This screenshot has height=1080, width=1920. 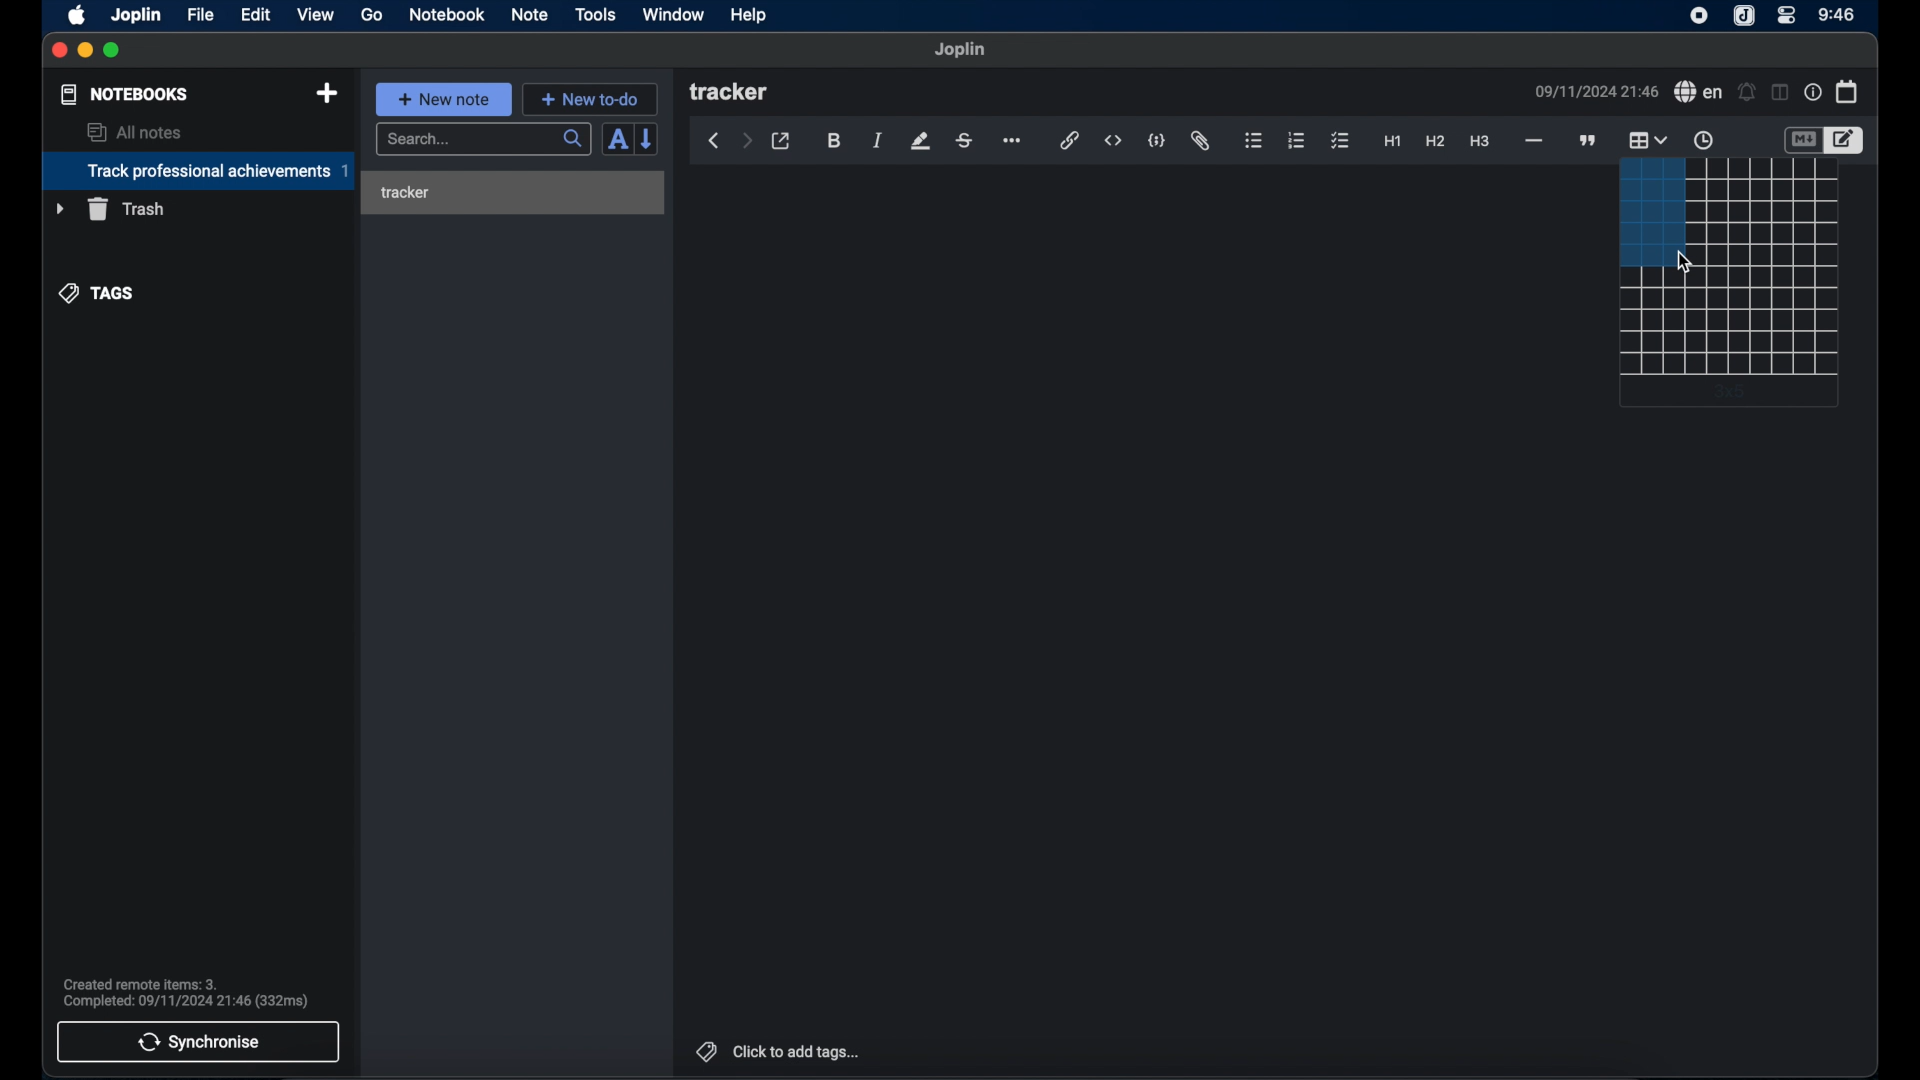 What do you see at coordinates (747, 16) in the screenshot?
I see `help` at bounding box center [747, 16].